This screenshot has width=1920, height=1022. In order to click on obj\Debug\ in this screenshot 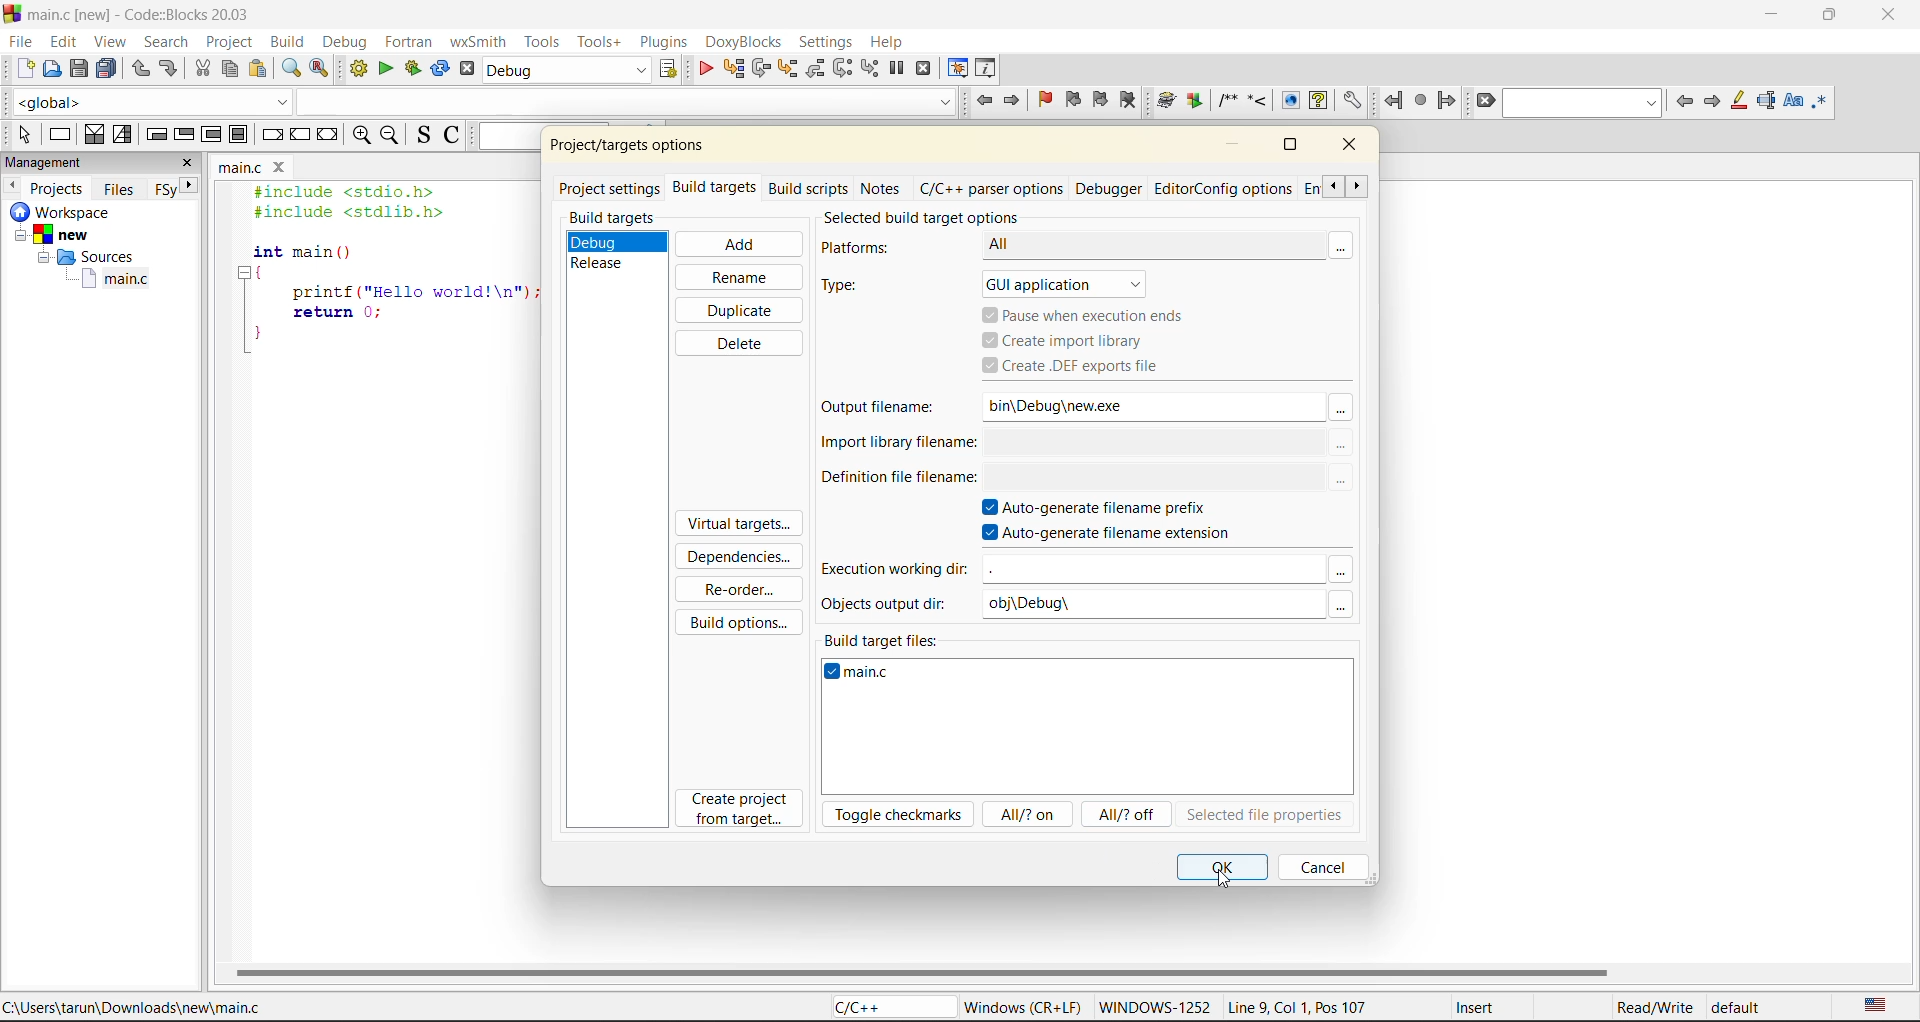, I will do `click(1149, 604)`.